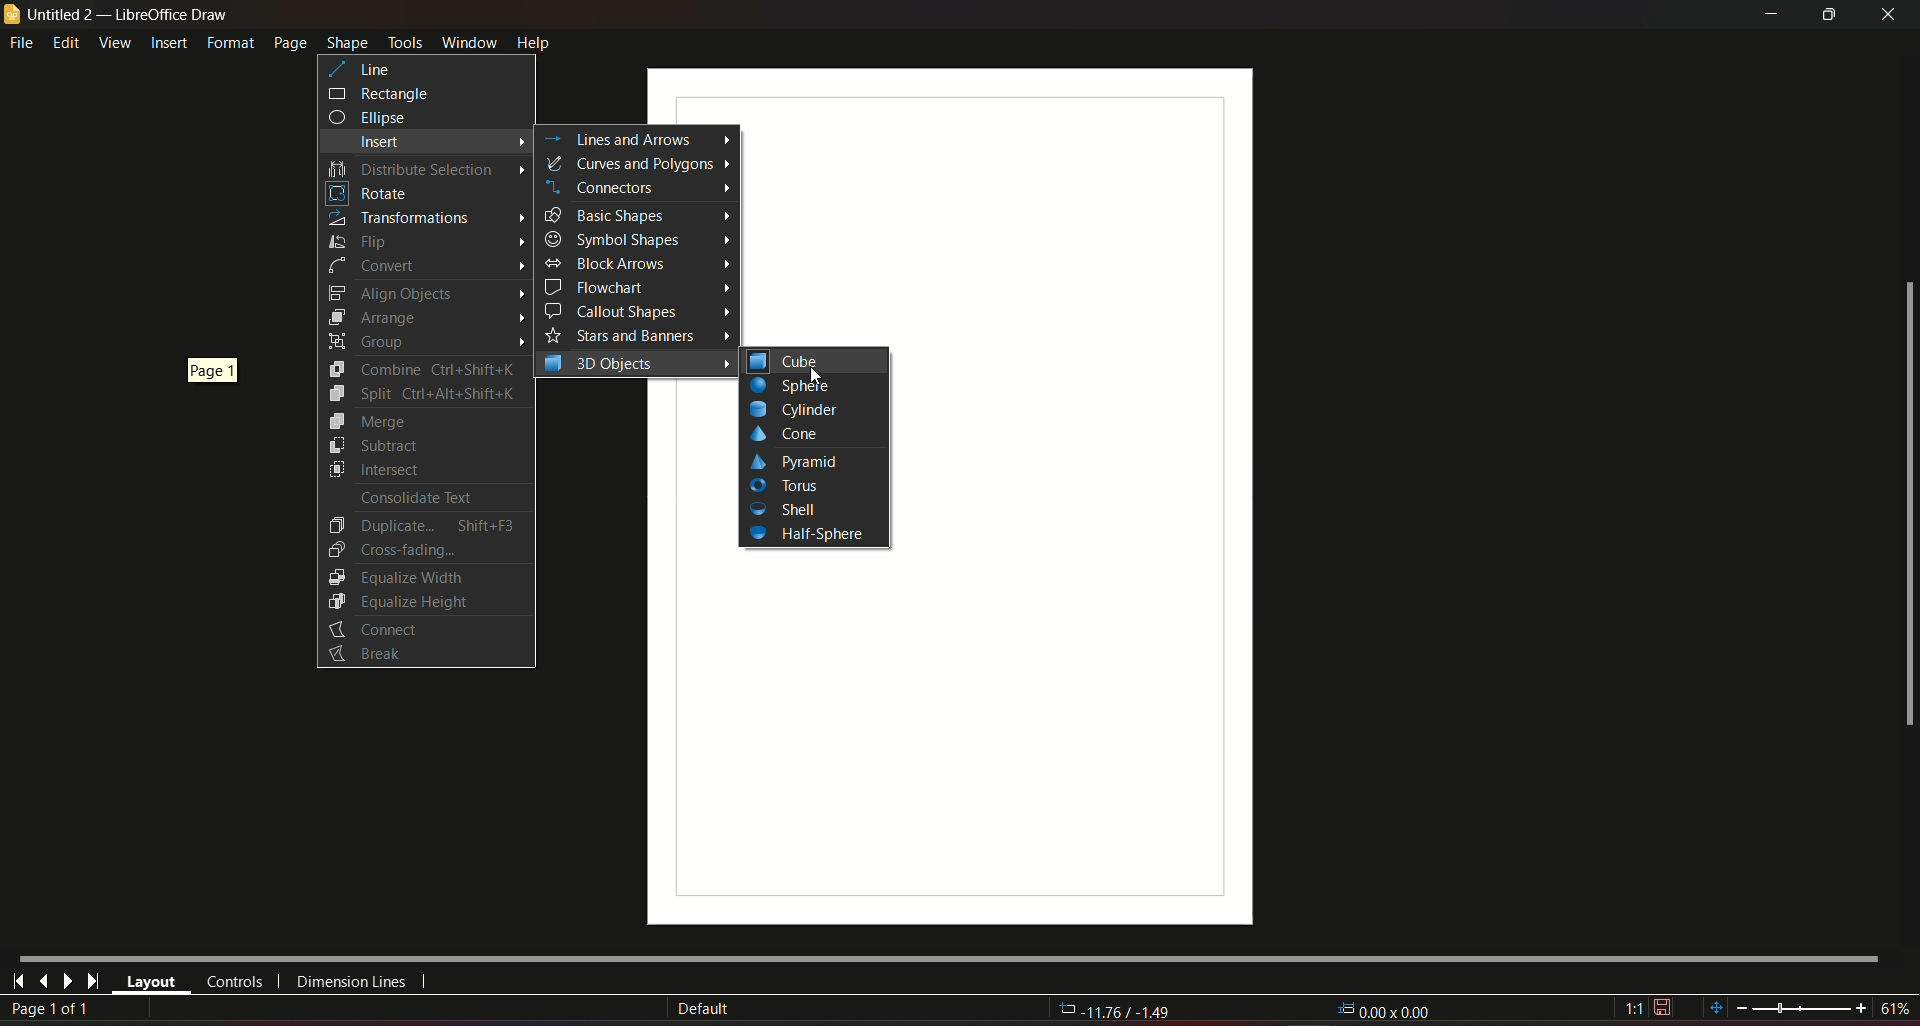  What do you see at coordinates (346, 40) in the screenshot?
I see `shape` at bounding box center [346, 40].